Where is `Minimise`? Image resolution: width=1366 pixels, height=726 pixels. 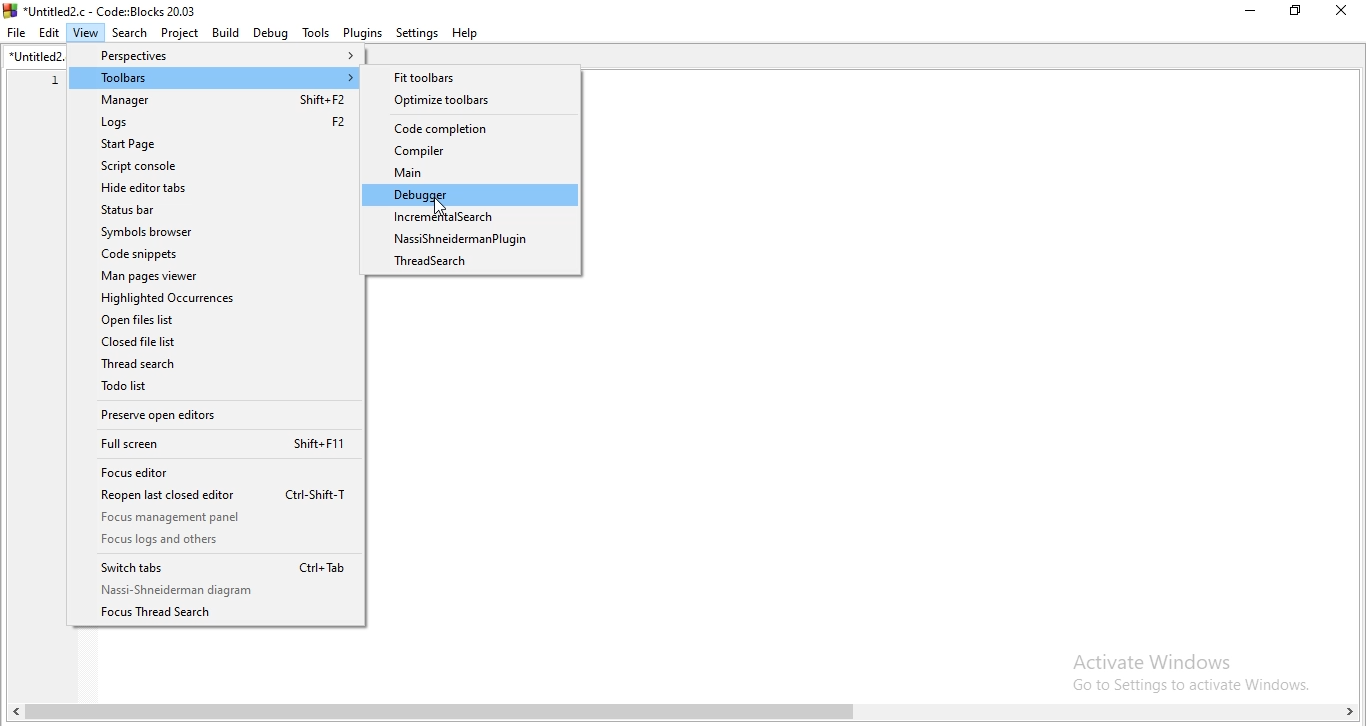
Minimise is located at coordinates (1249, 11).